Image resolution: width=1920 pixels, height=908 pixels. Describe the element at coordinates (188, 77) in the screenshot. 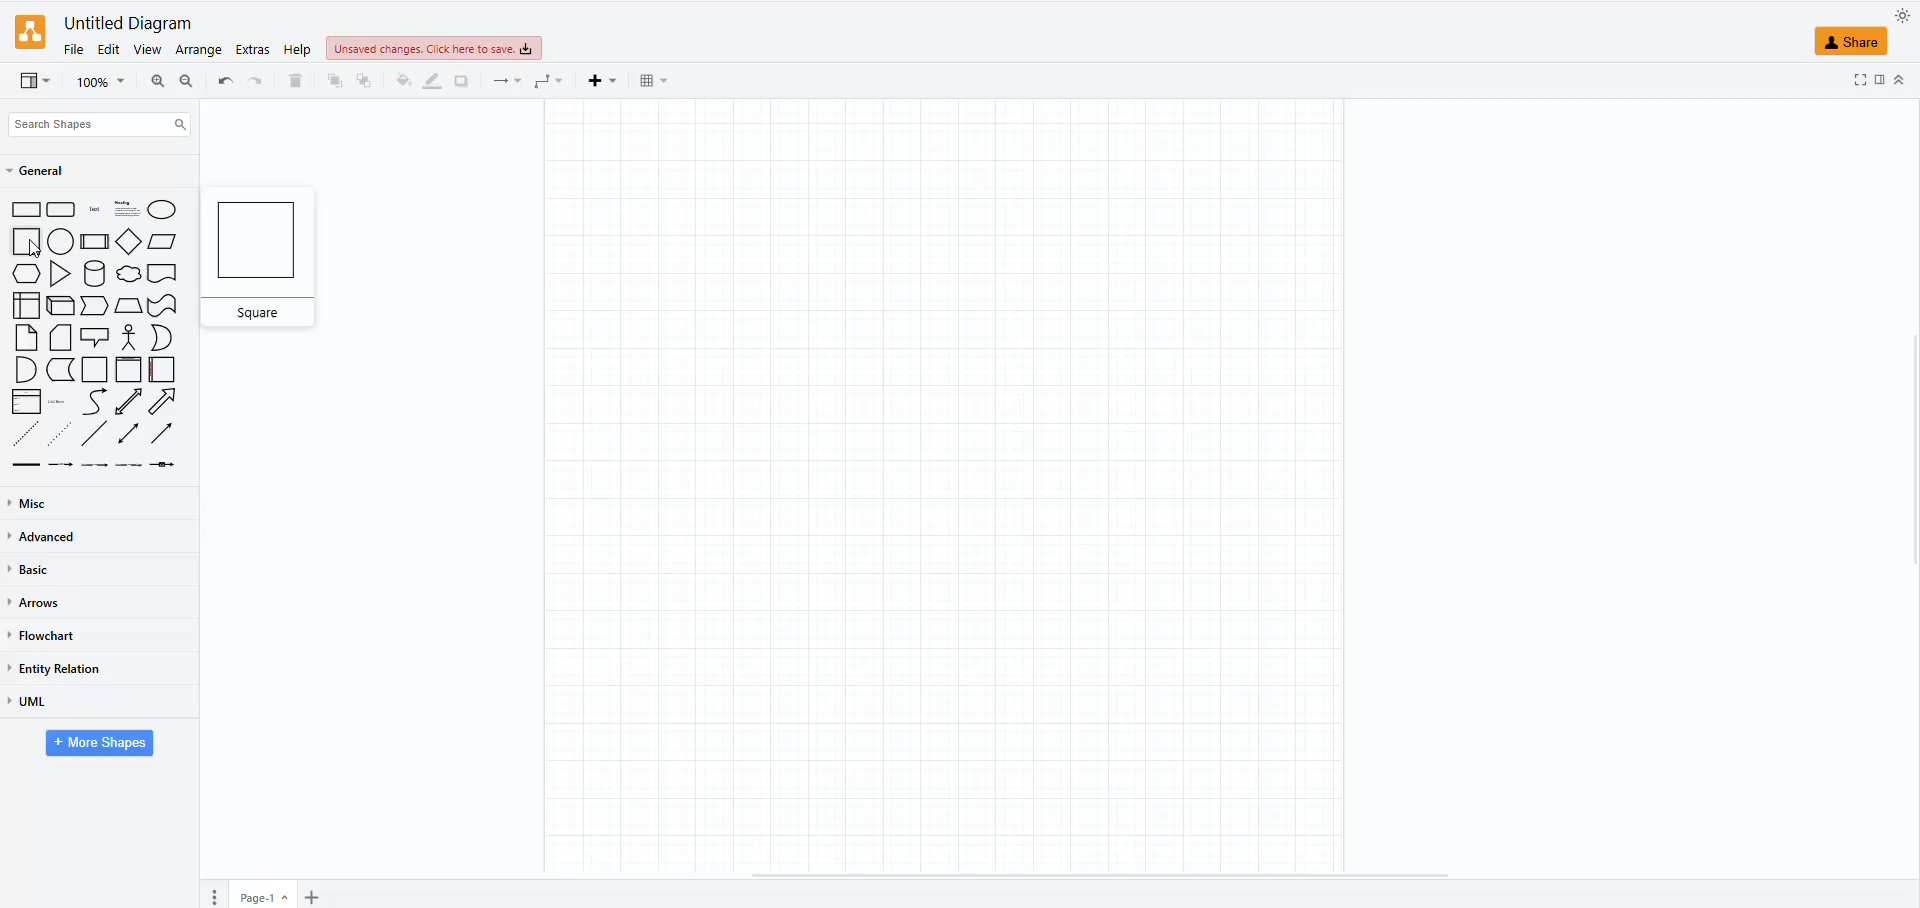

I see `zoom out` at that location.